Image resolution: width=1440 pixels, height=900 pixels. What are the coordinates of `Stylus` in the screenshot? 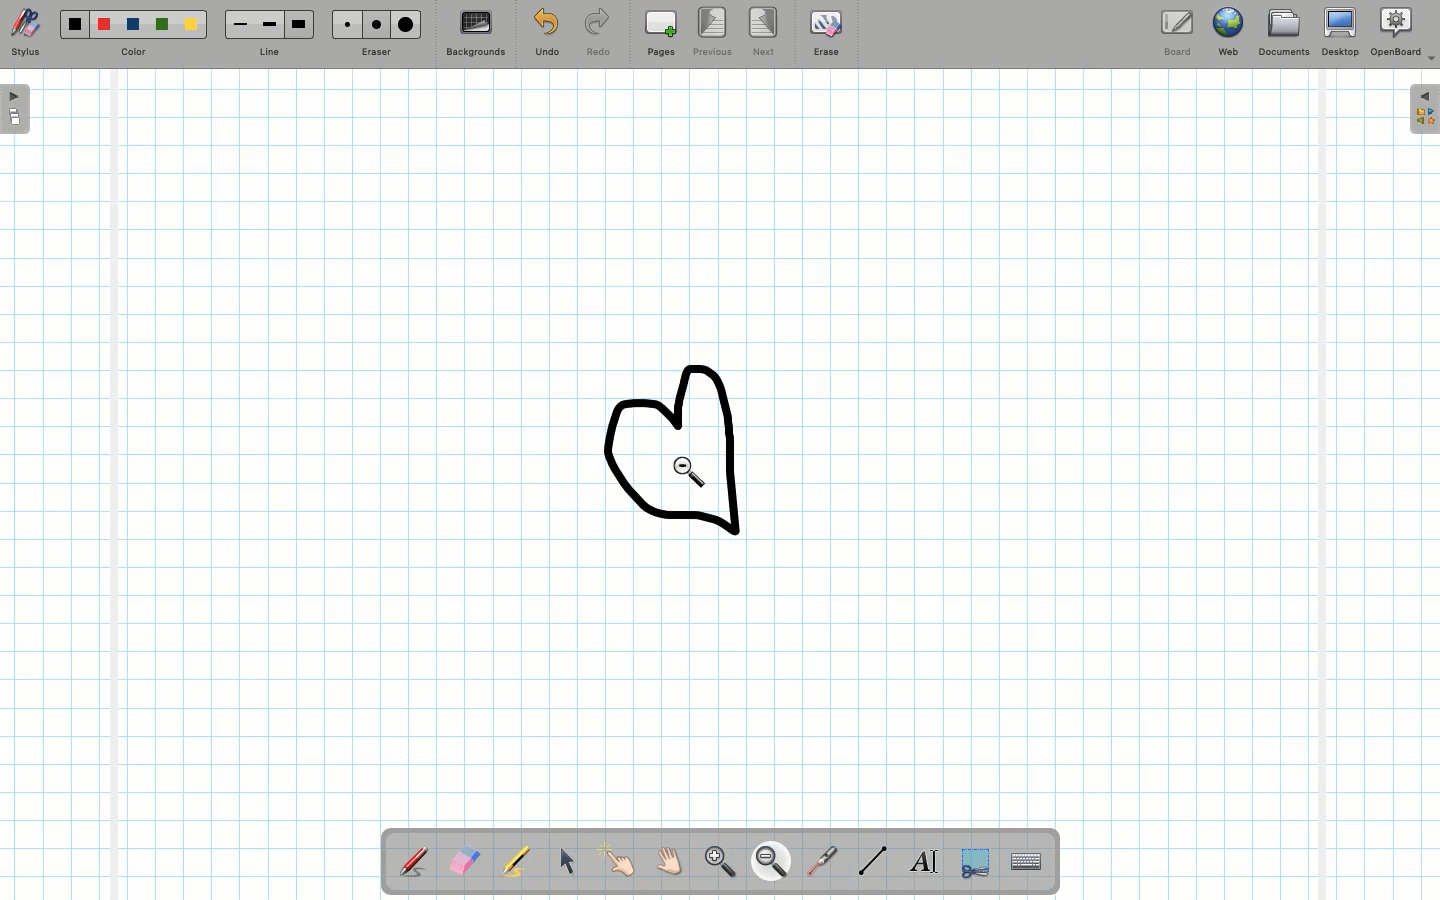 It's located at (27, 33).